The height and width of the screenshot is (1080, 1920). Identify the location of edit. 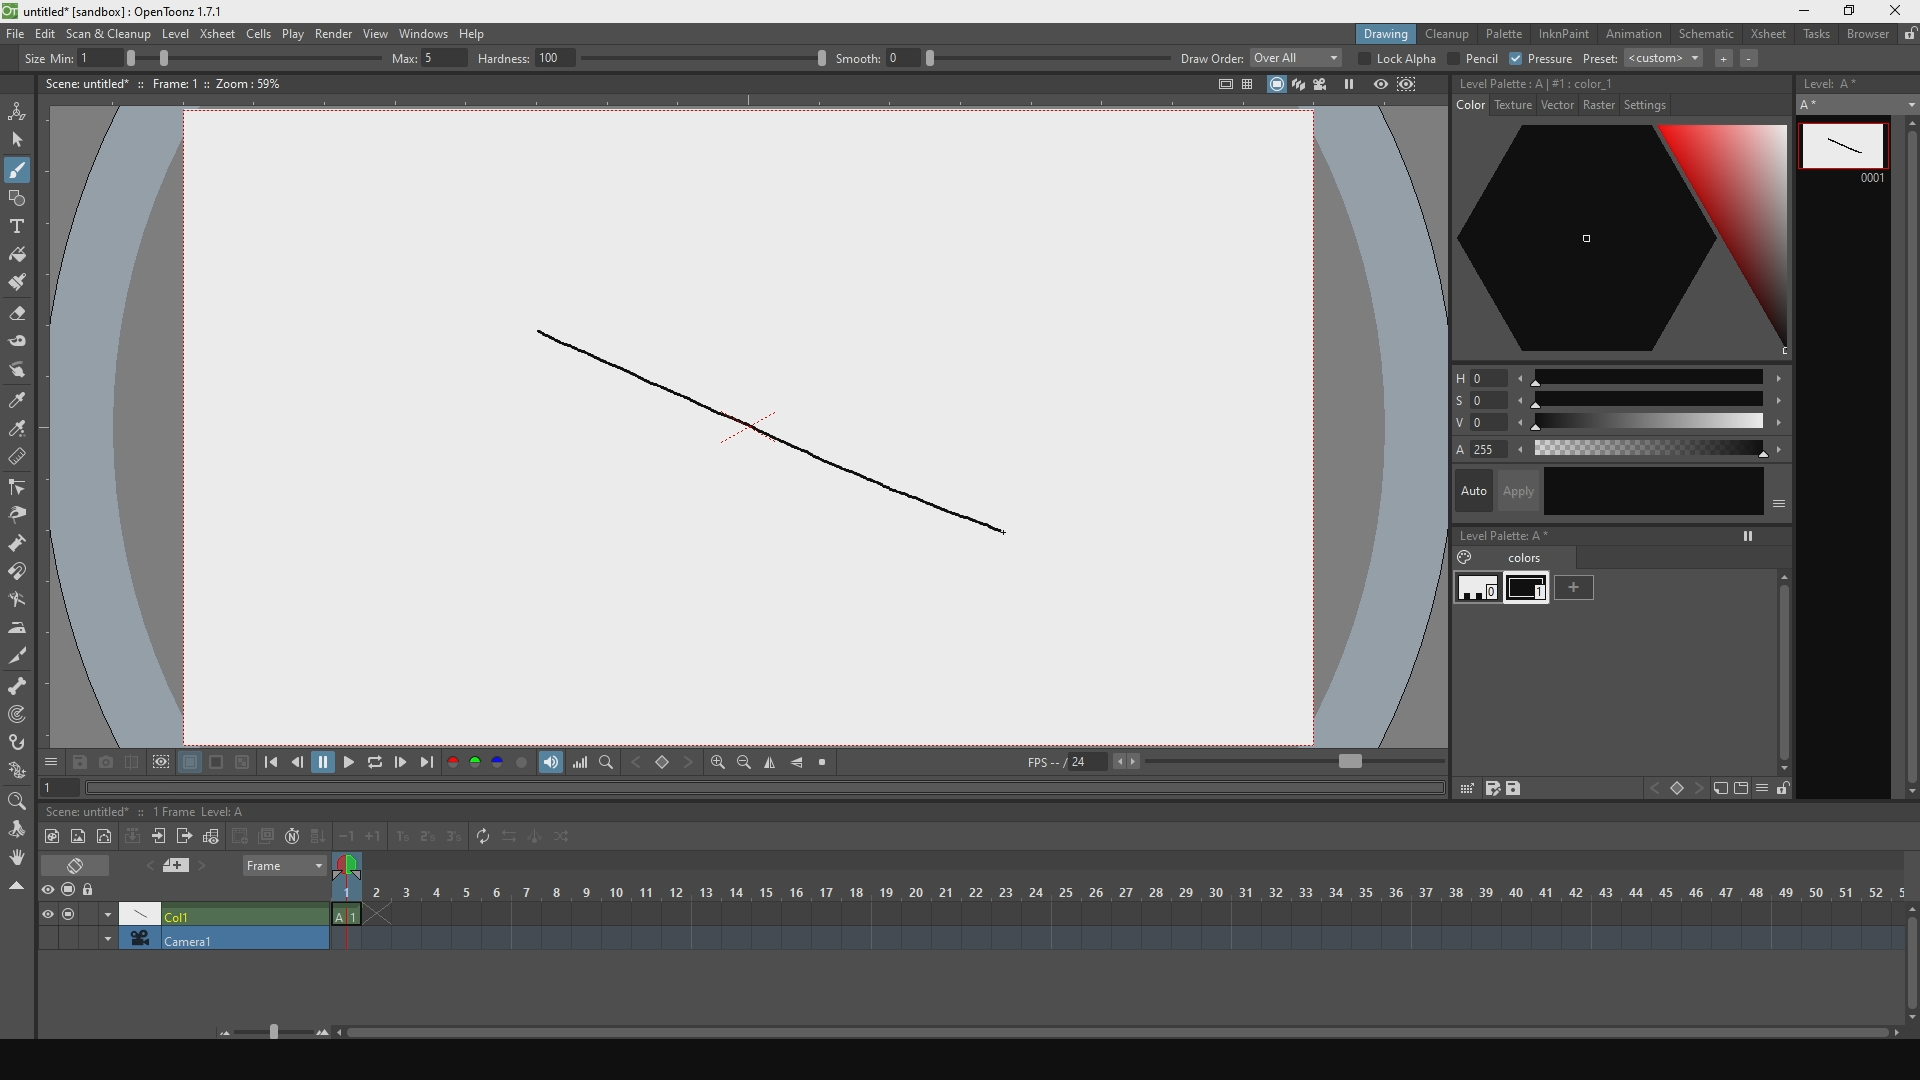
(44, 32).